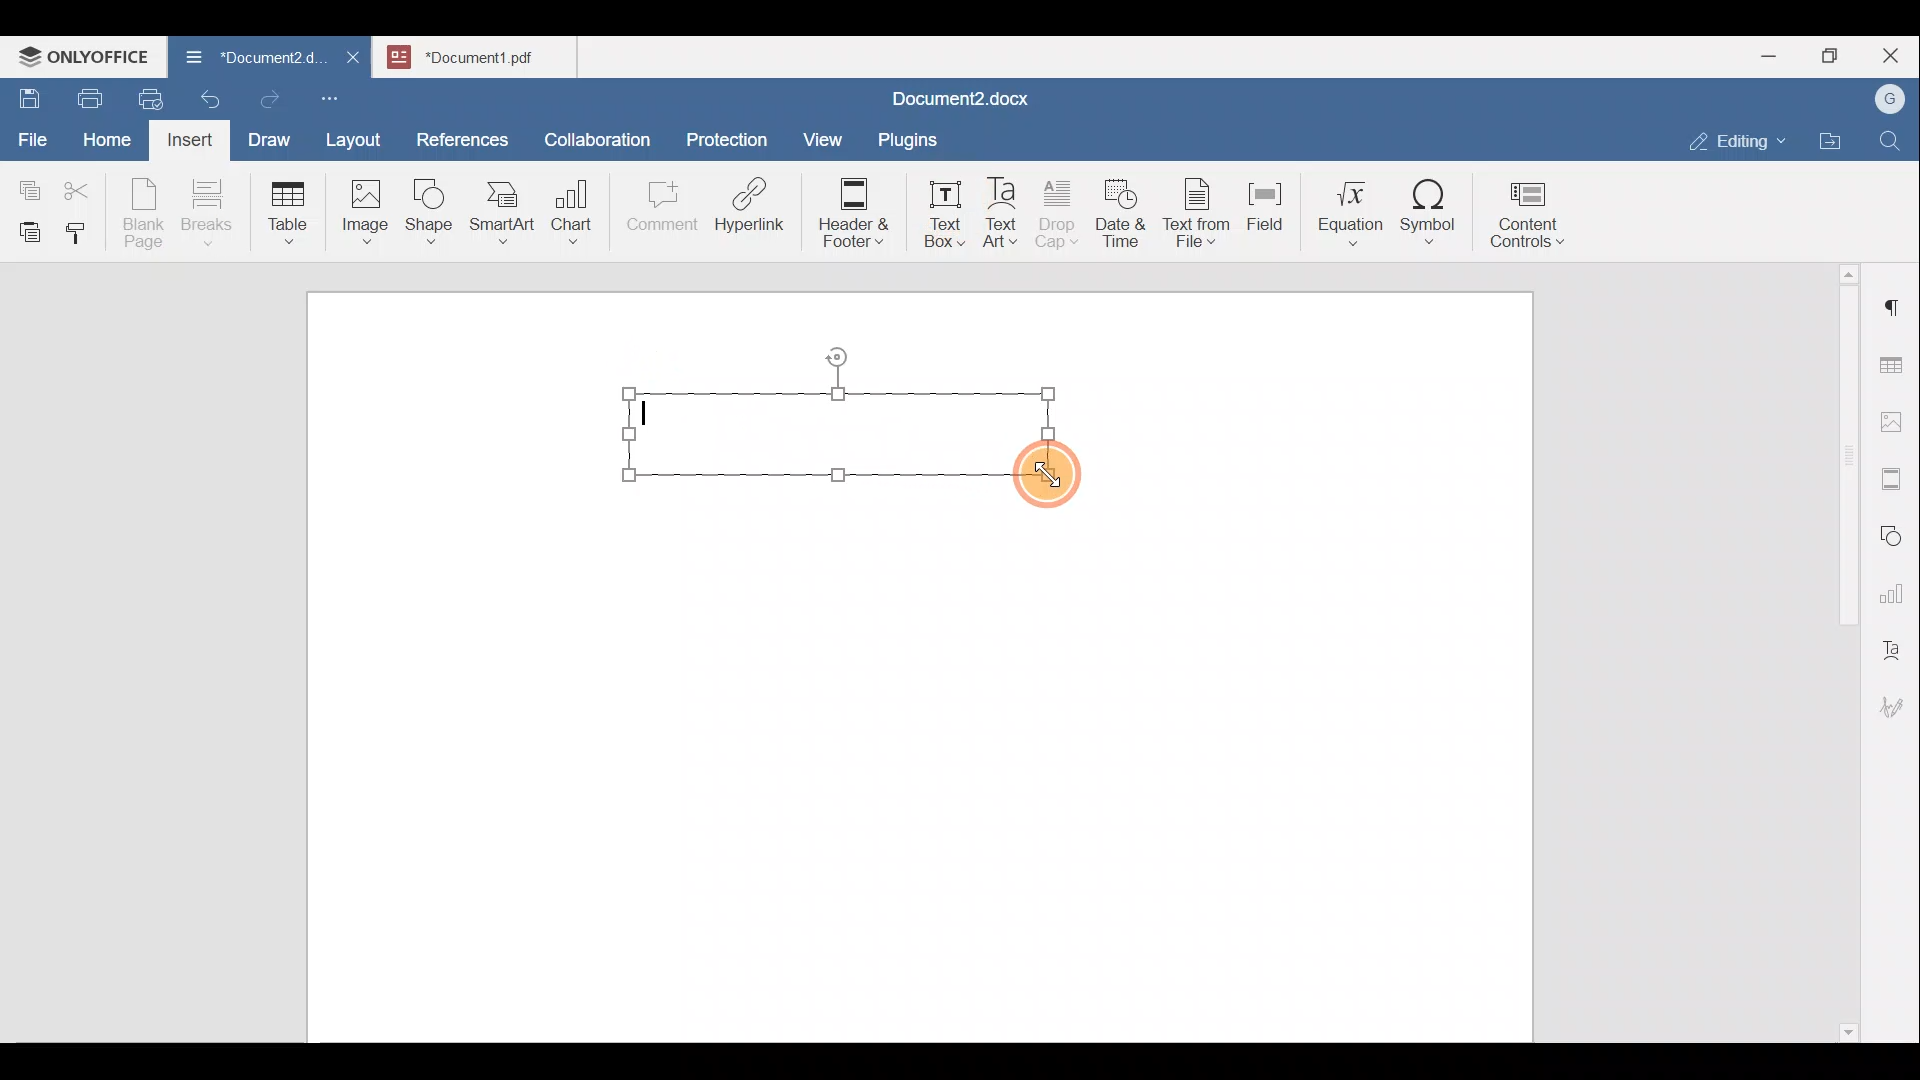 The image size is (1920, 1080). Describe the element at coordinates (486, 54) in the screenshot. I see `Document name` at that location.